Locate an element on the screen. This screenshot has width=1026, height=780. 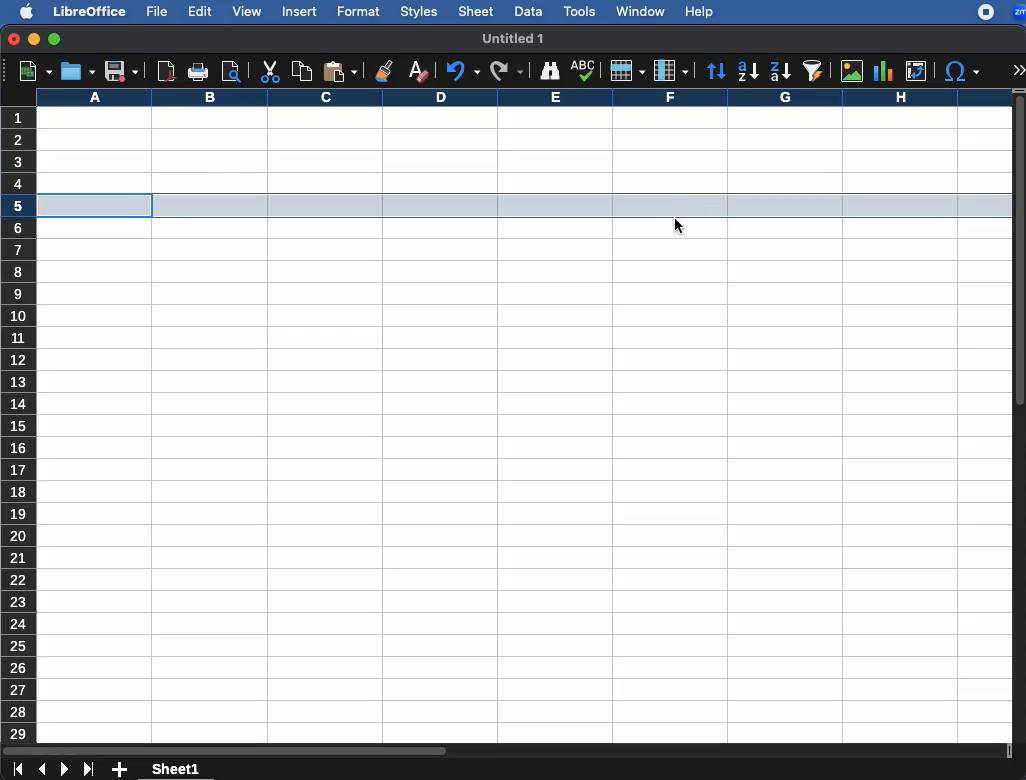
autofilter is located at coordinates (816, 72).